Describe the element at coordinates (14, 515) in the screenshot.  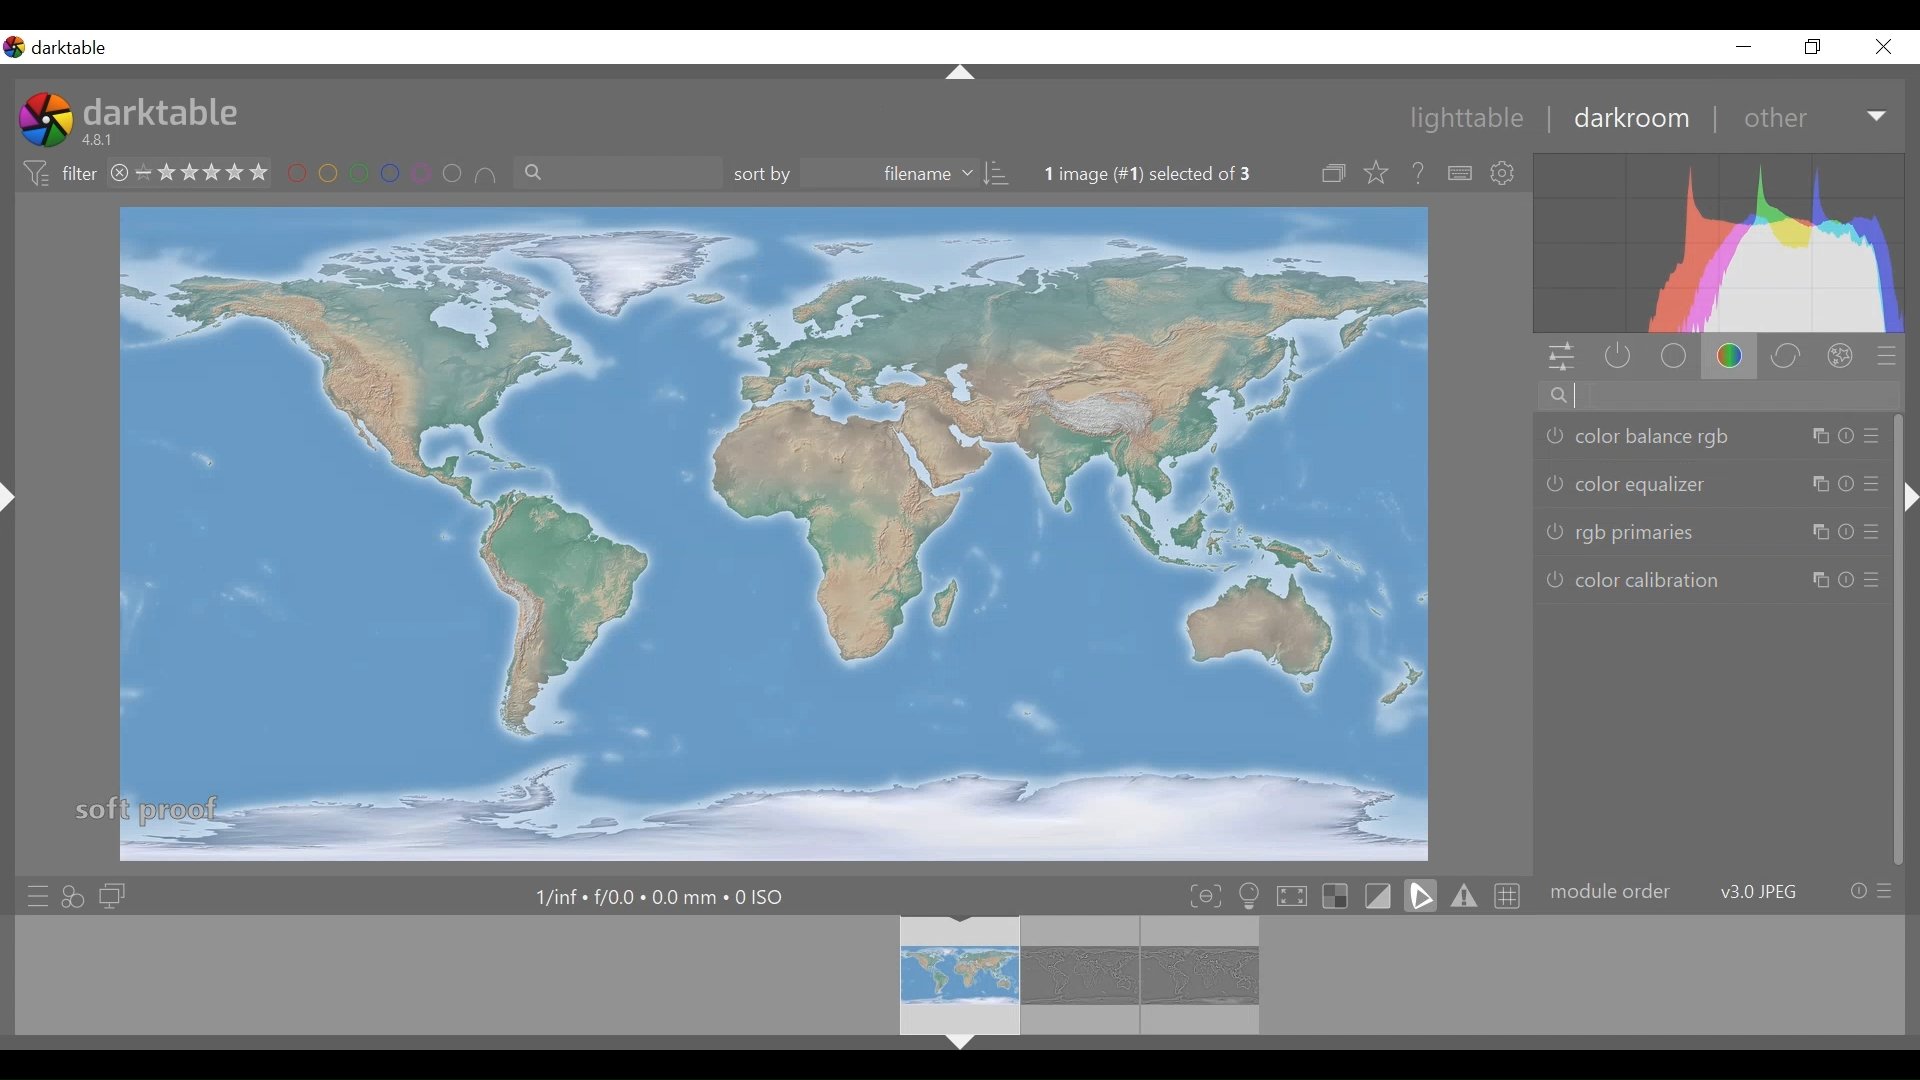
I see `` at that location.